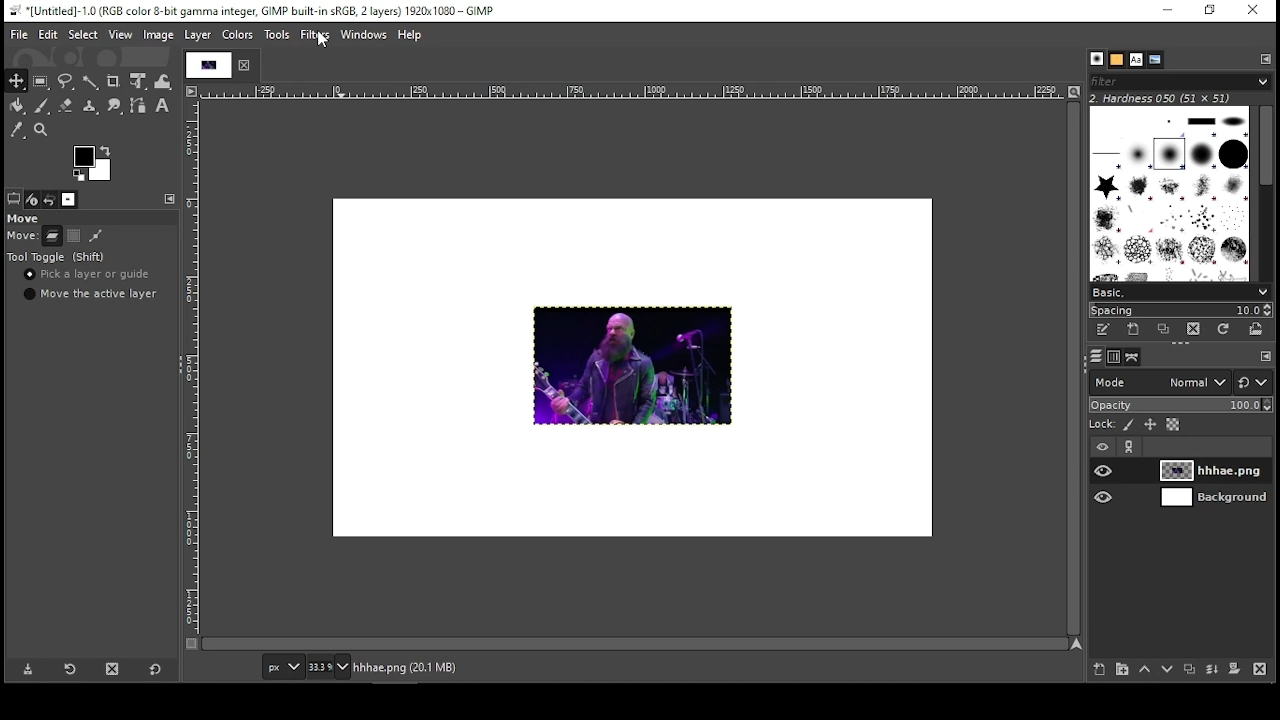 This screenshot has width=1280, height=720. What do you see at coordinates (1211, 672) in the screenshot?
I see `merge layer` at bounding box center [1211, 672].